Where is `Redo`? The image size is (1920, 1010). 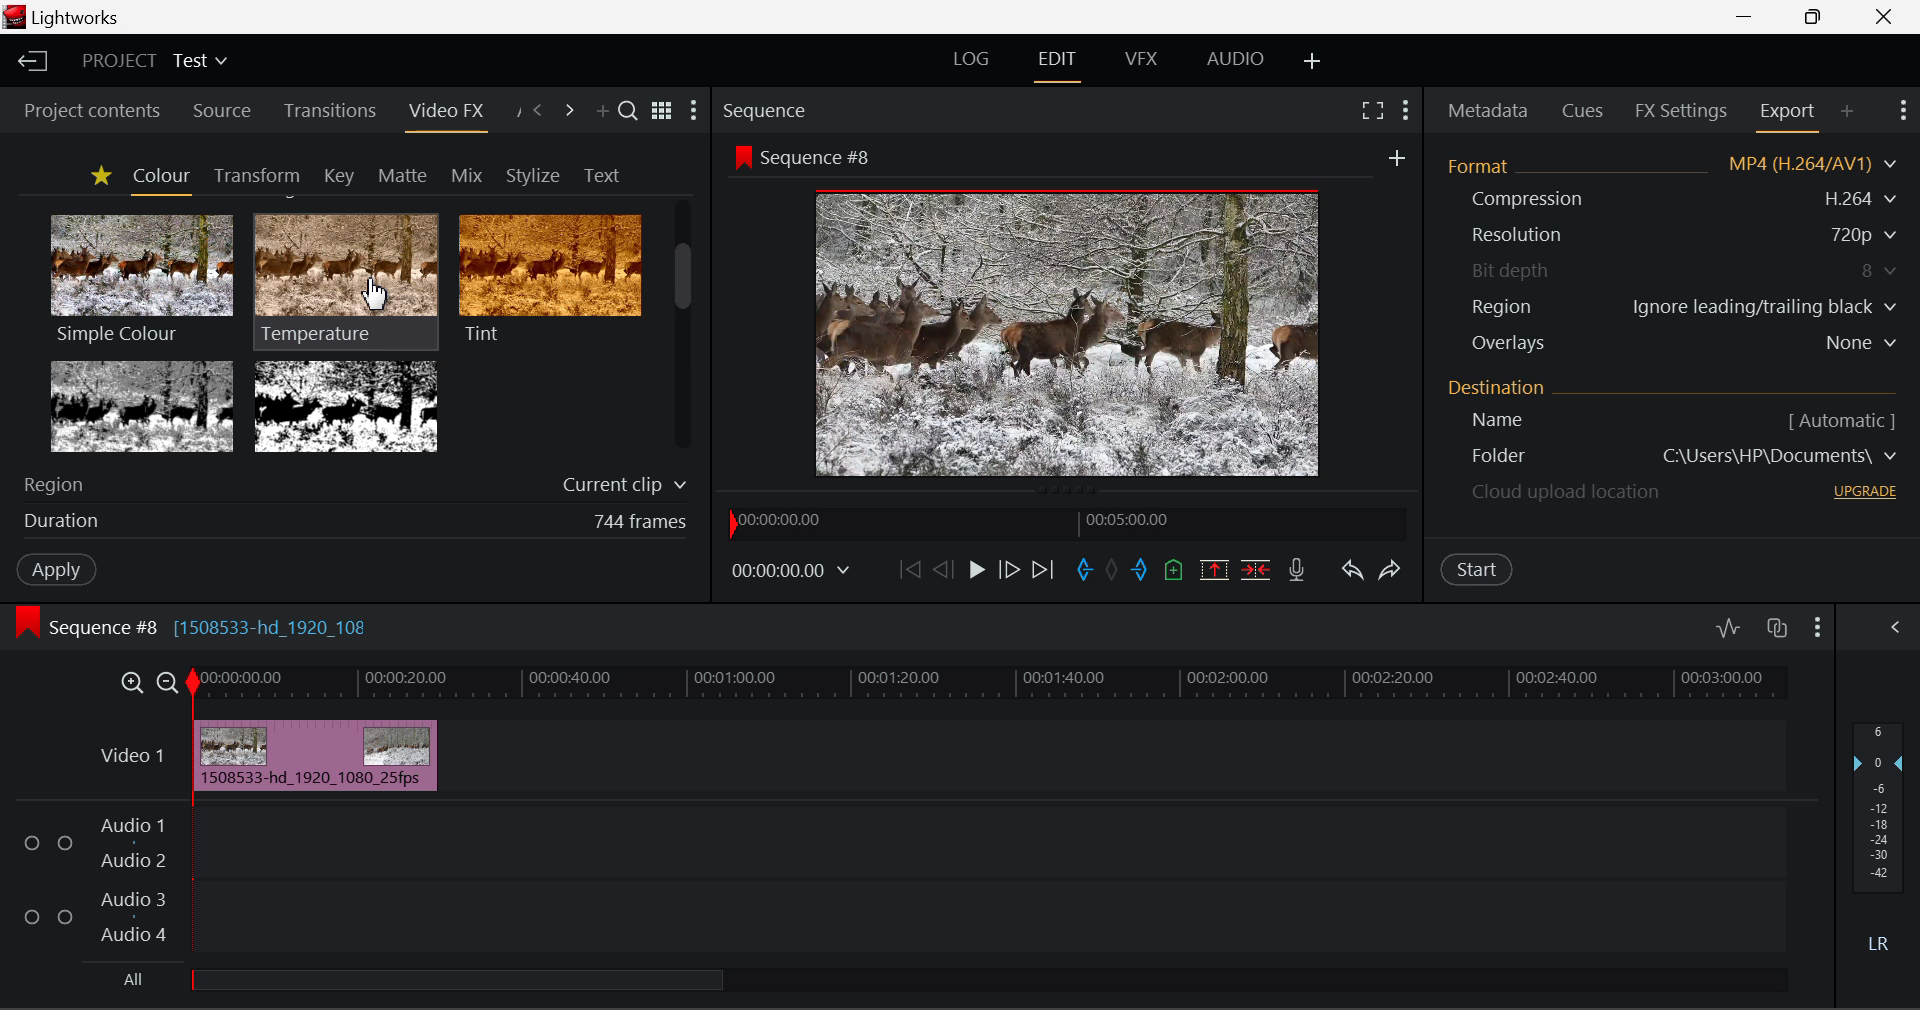 Redo is located at coordinates (1394, 570).